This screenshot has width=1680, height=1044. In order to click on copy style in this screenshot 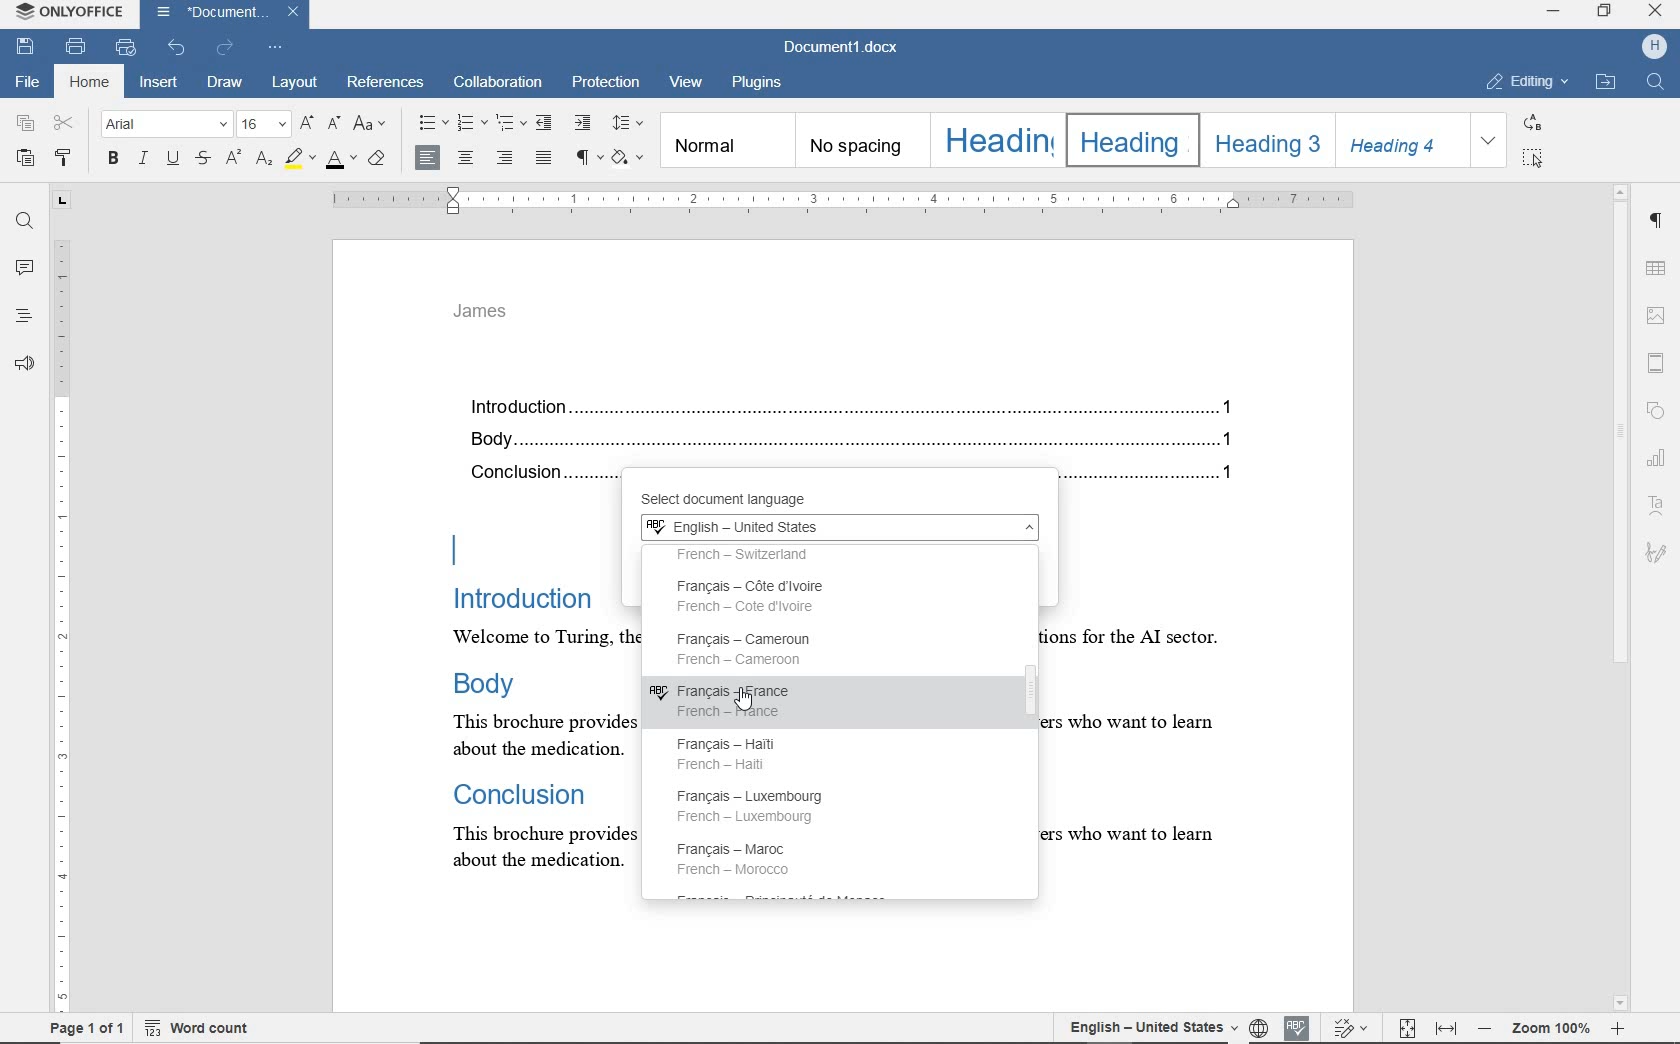, I will do `click(68, 160)`.